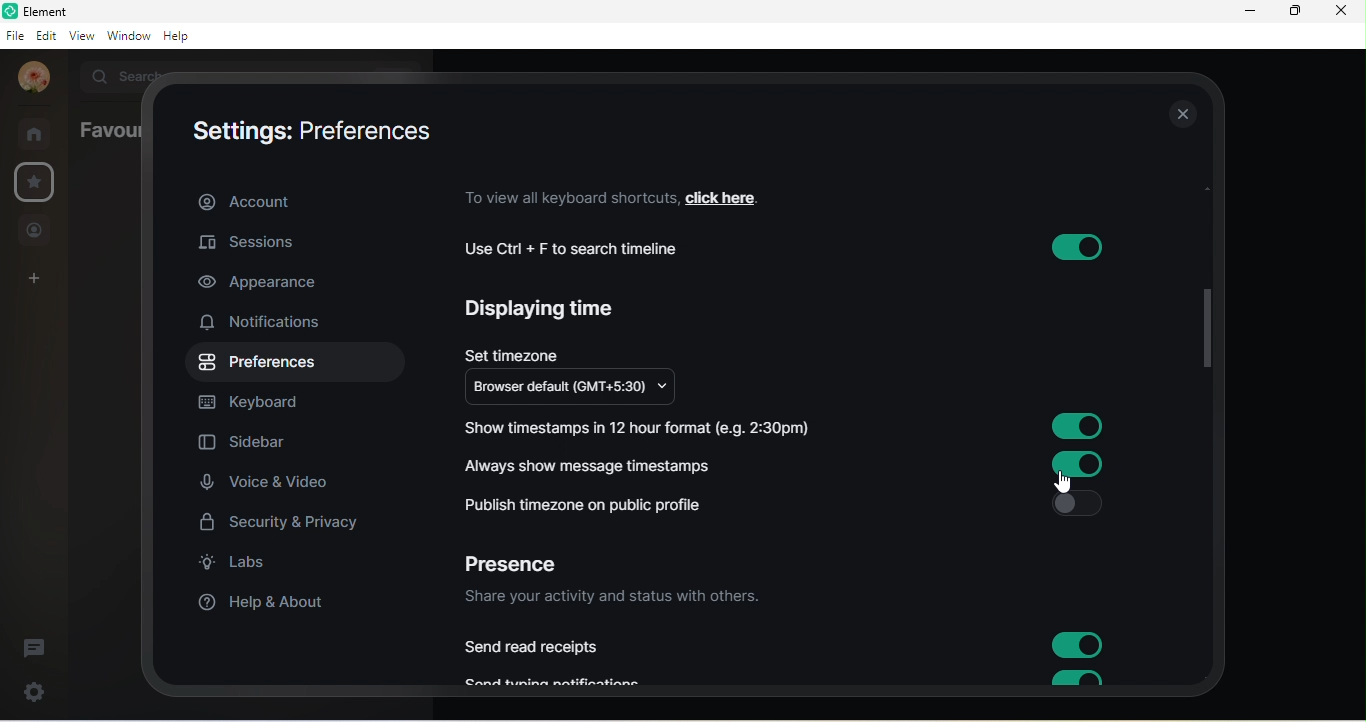 This screenshot has height=722, width=1366. Describe the element at coordinates (302, 130) in the screenshot. I see `settings: account` at that location.